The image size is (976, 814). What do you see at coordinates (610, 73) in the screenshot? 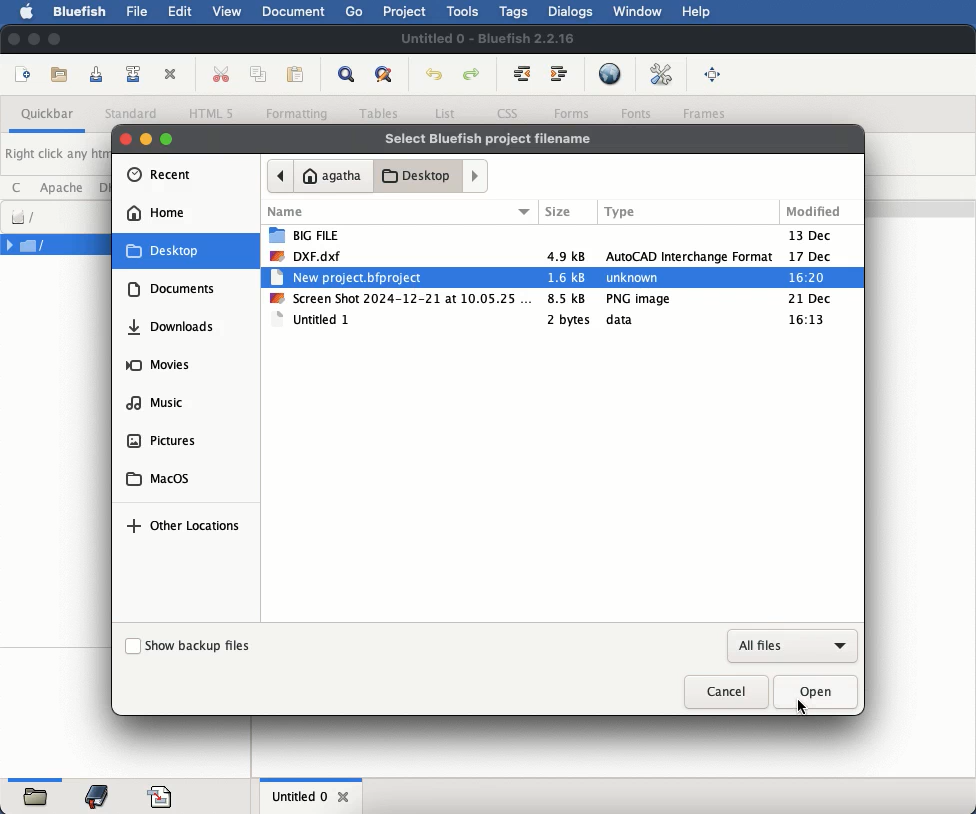
I see `preview in browser` at bounding box center [610, 73].